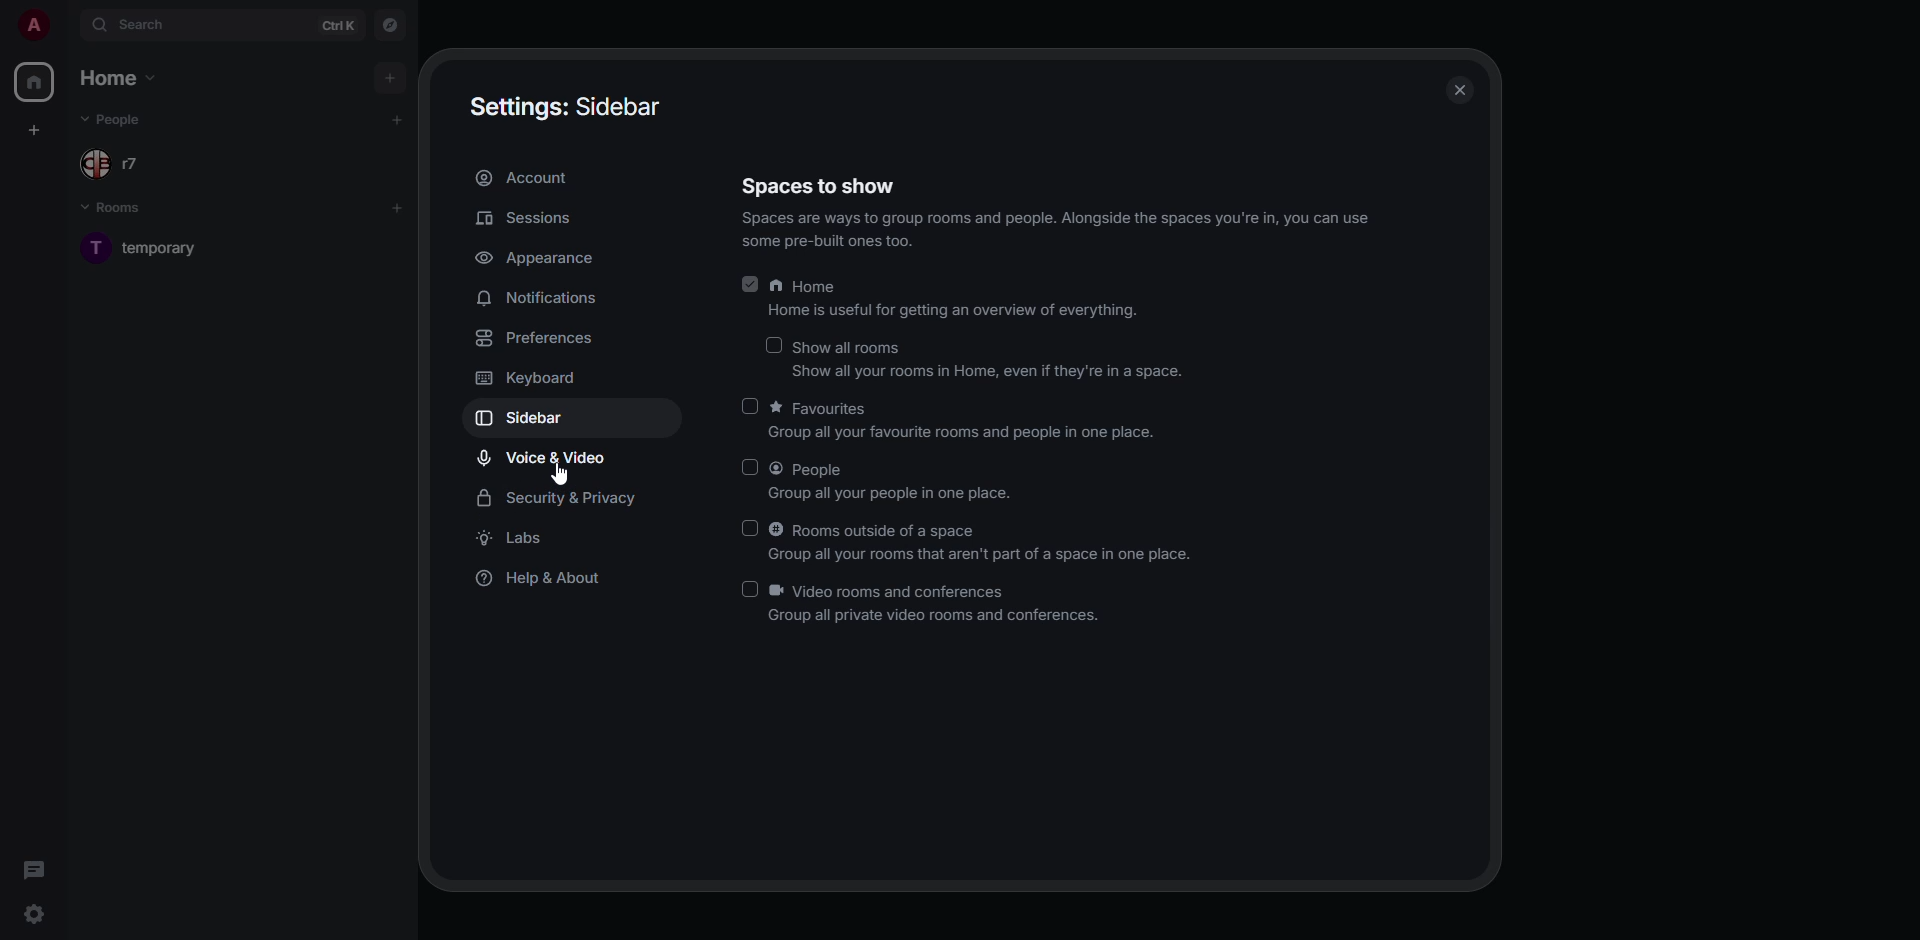 This screenshot has width=1920, height=940. I want to click on people, so click(122, 120).